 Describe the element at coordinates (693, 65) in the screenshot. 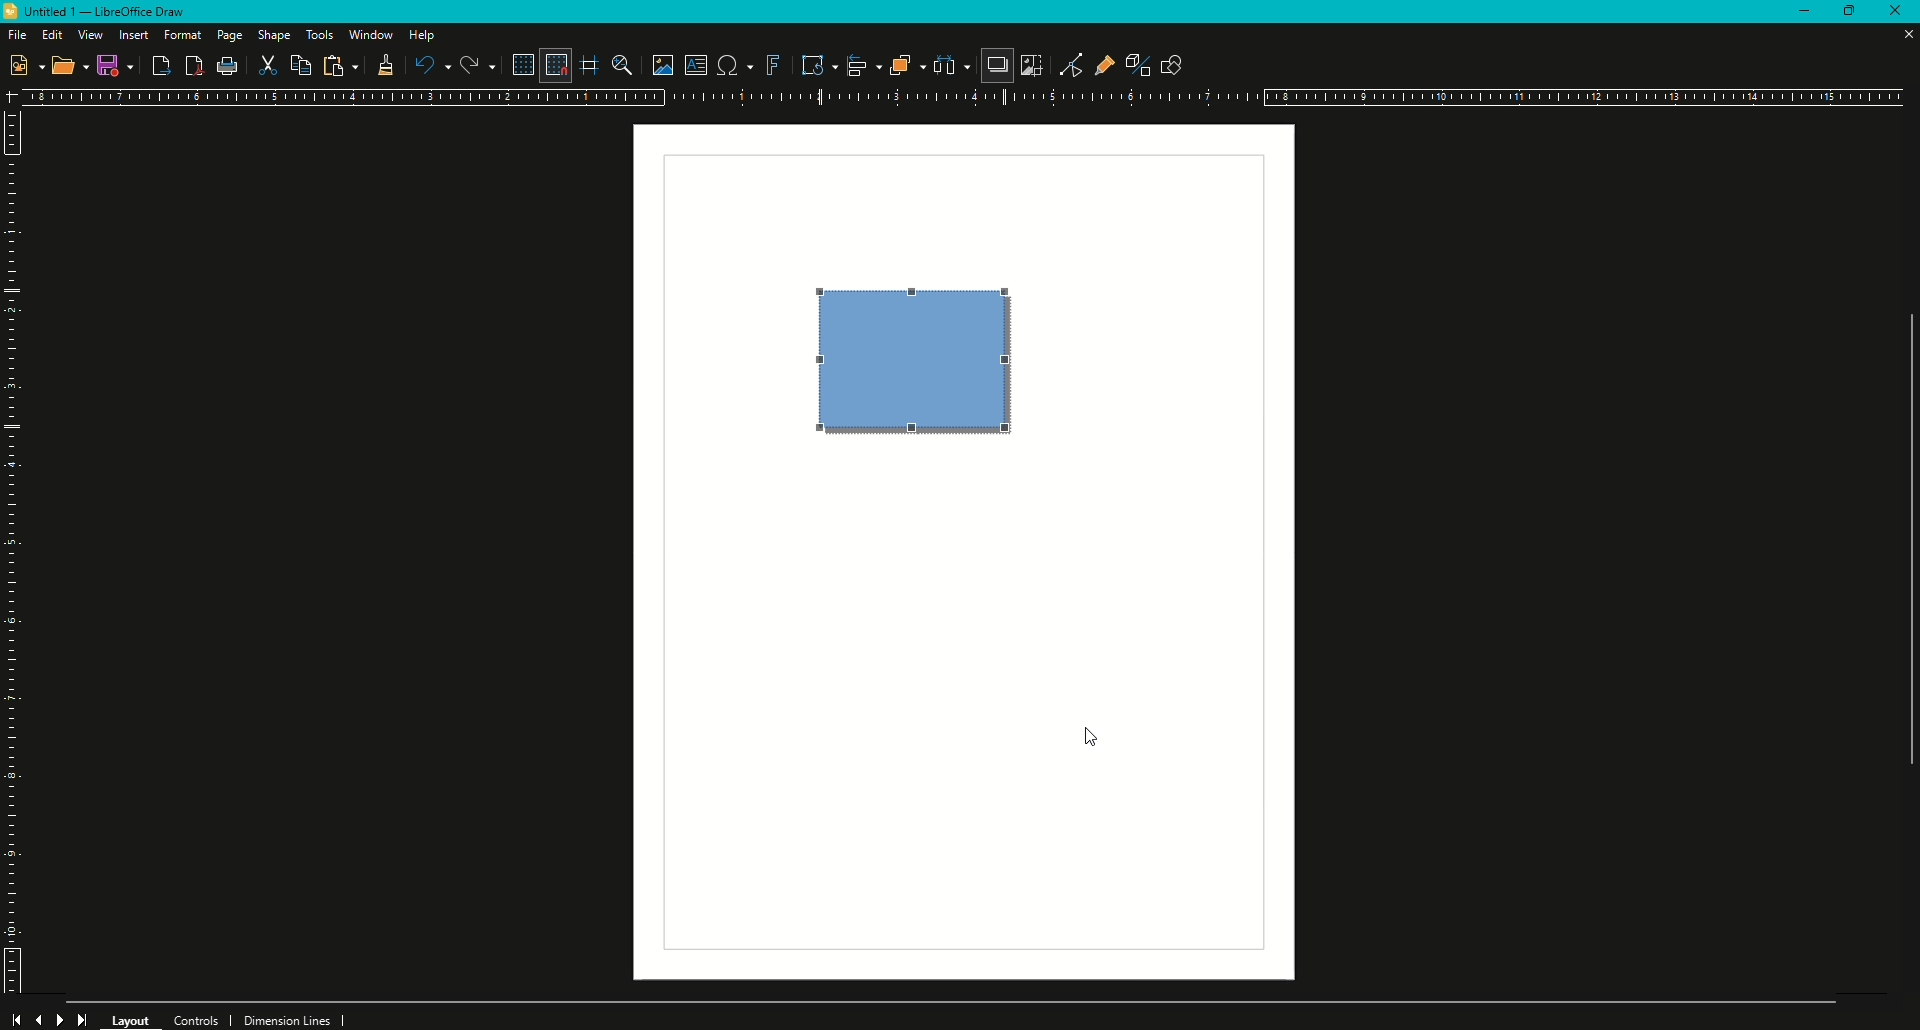

I see `Insert Text Box` at that location.